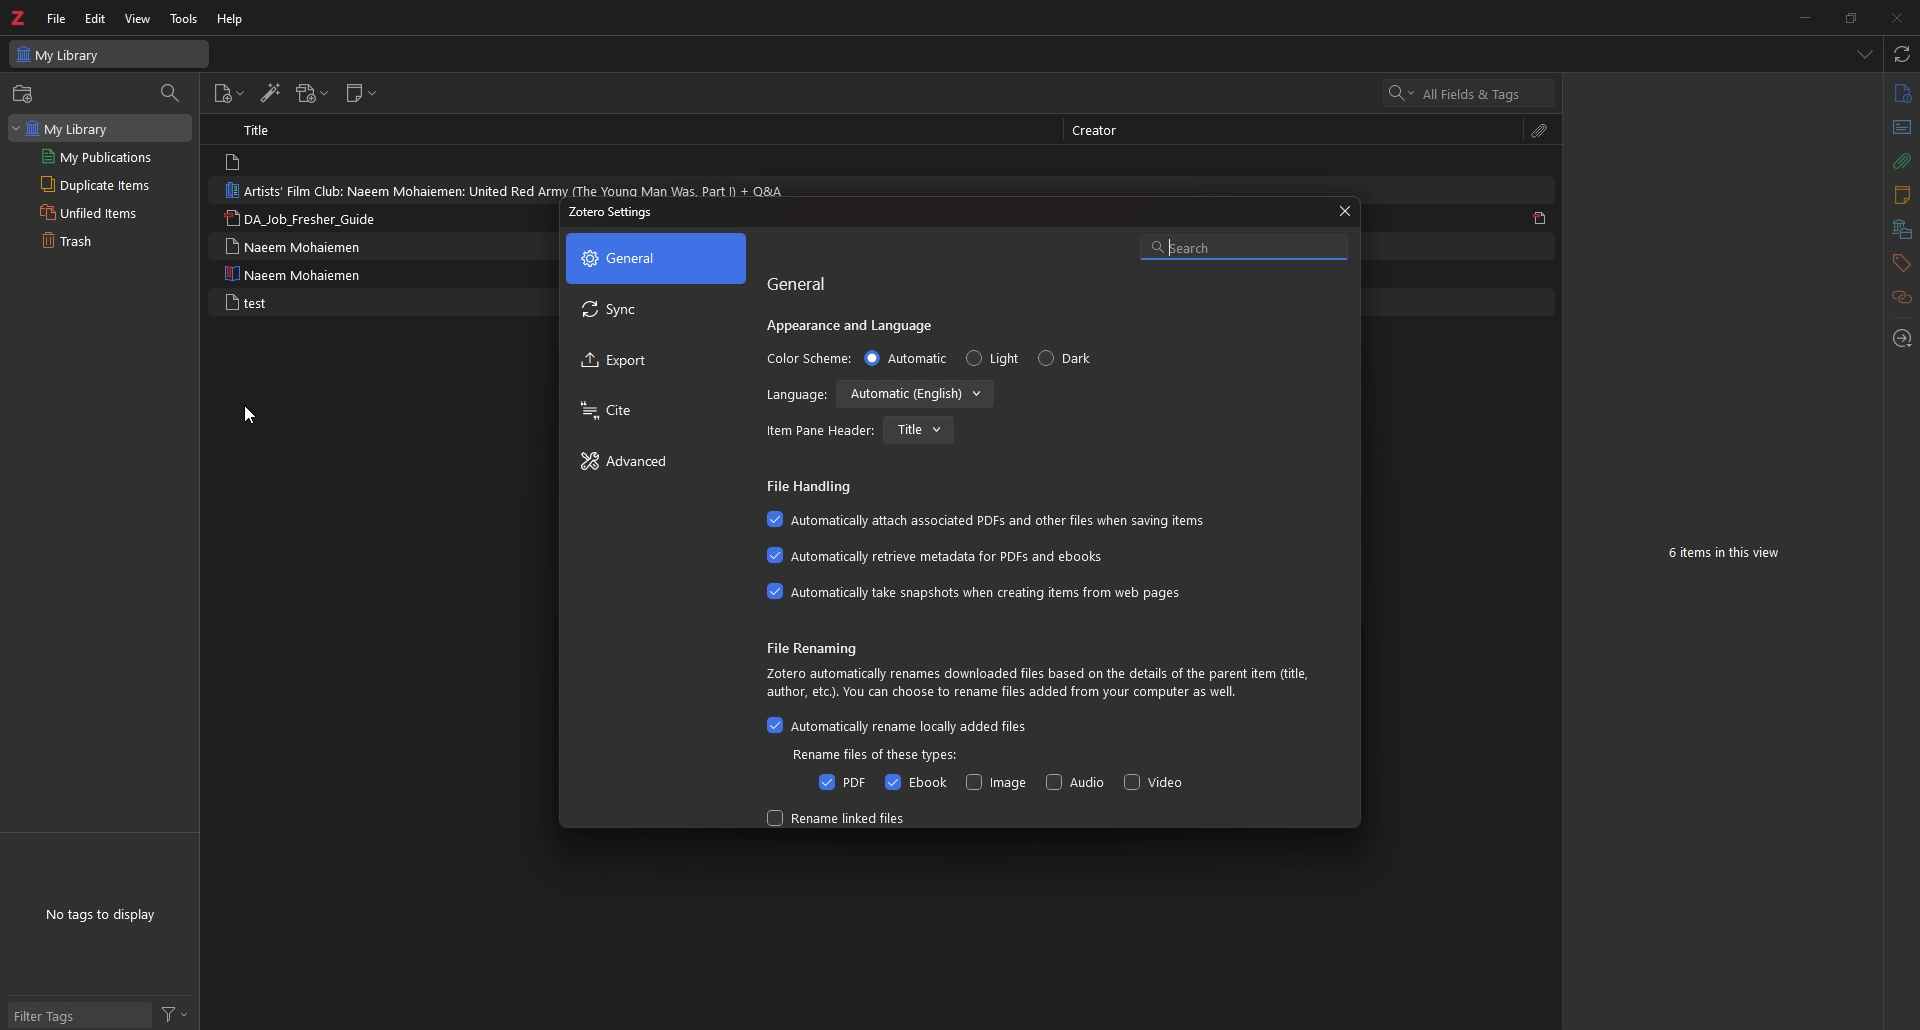 This screenshot has width=1920, height=1030. I want to click on general, so click(655, 258).